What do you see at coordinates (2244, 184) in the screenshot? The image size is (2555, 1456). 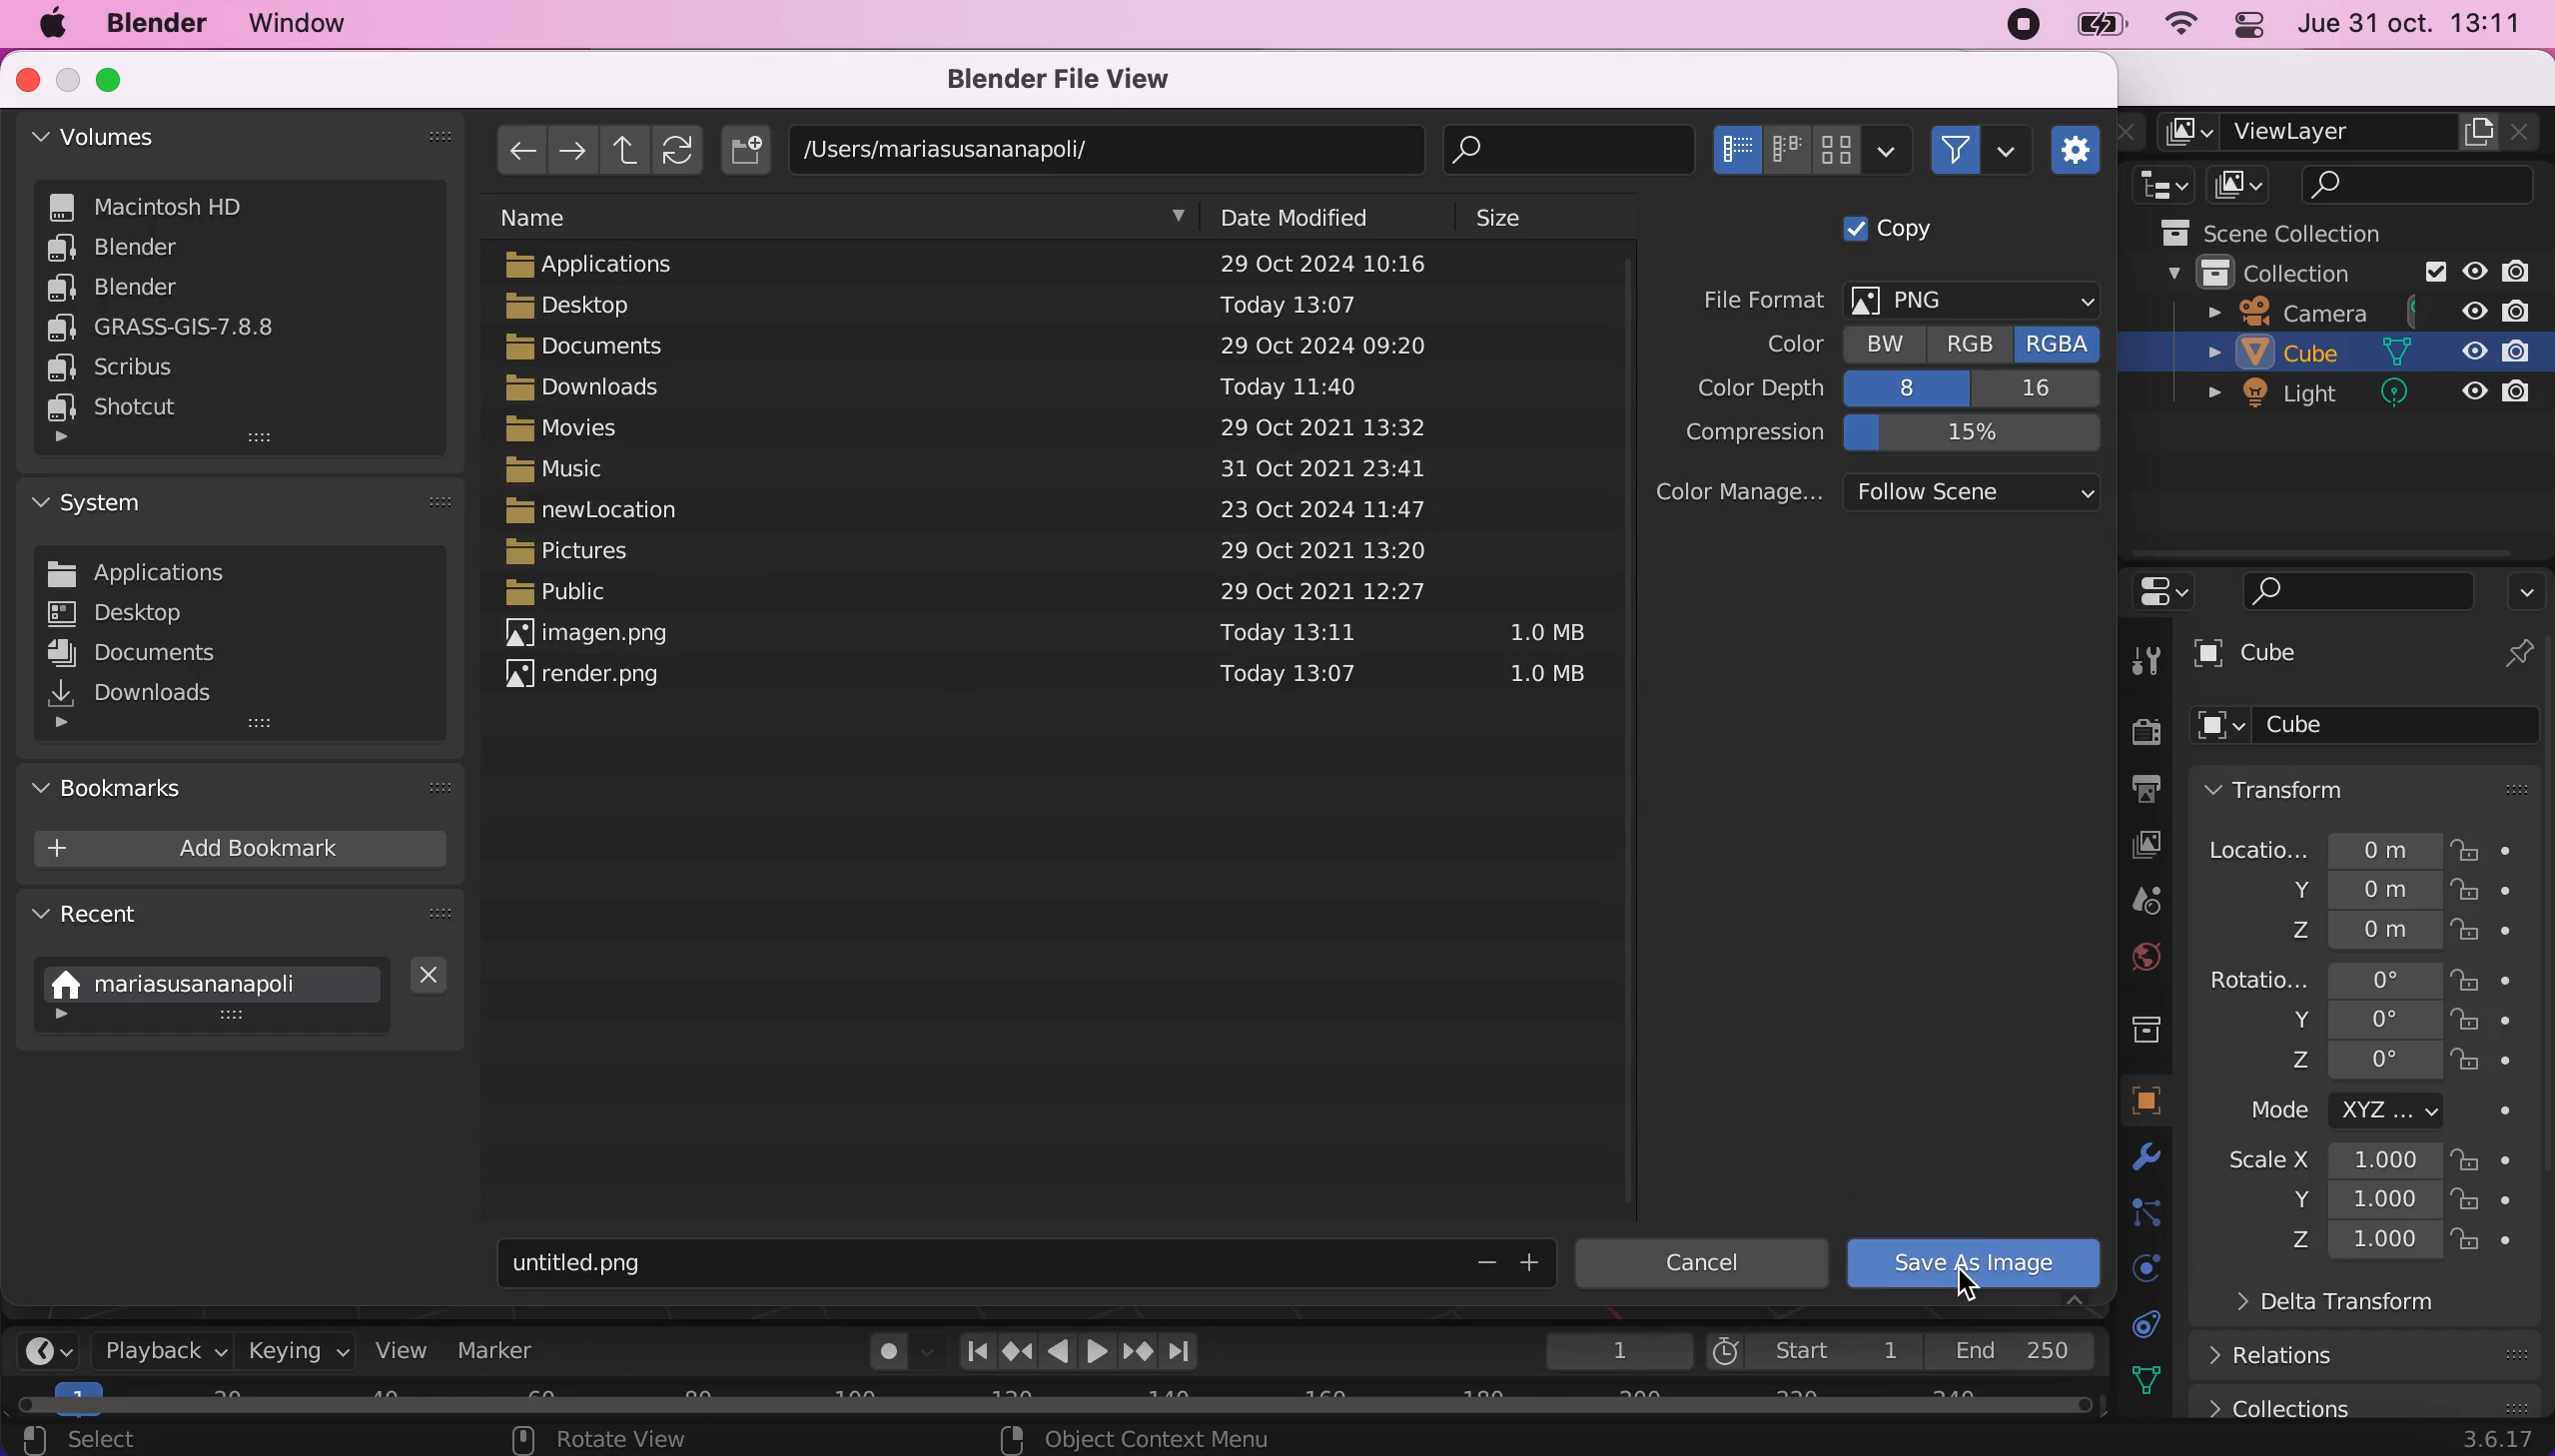 I see `display mode` at bounding box center [2244, 184].